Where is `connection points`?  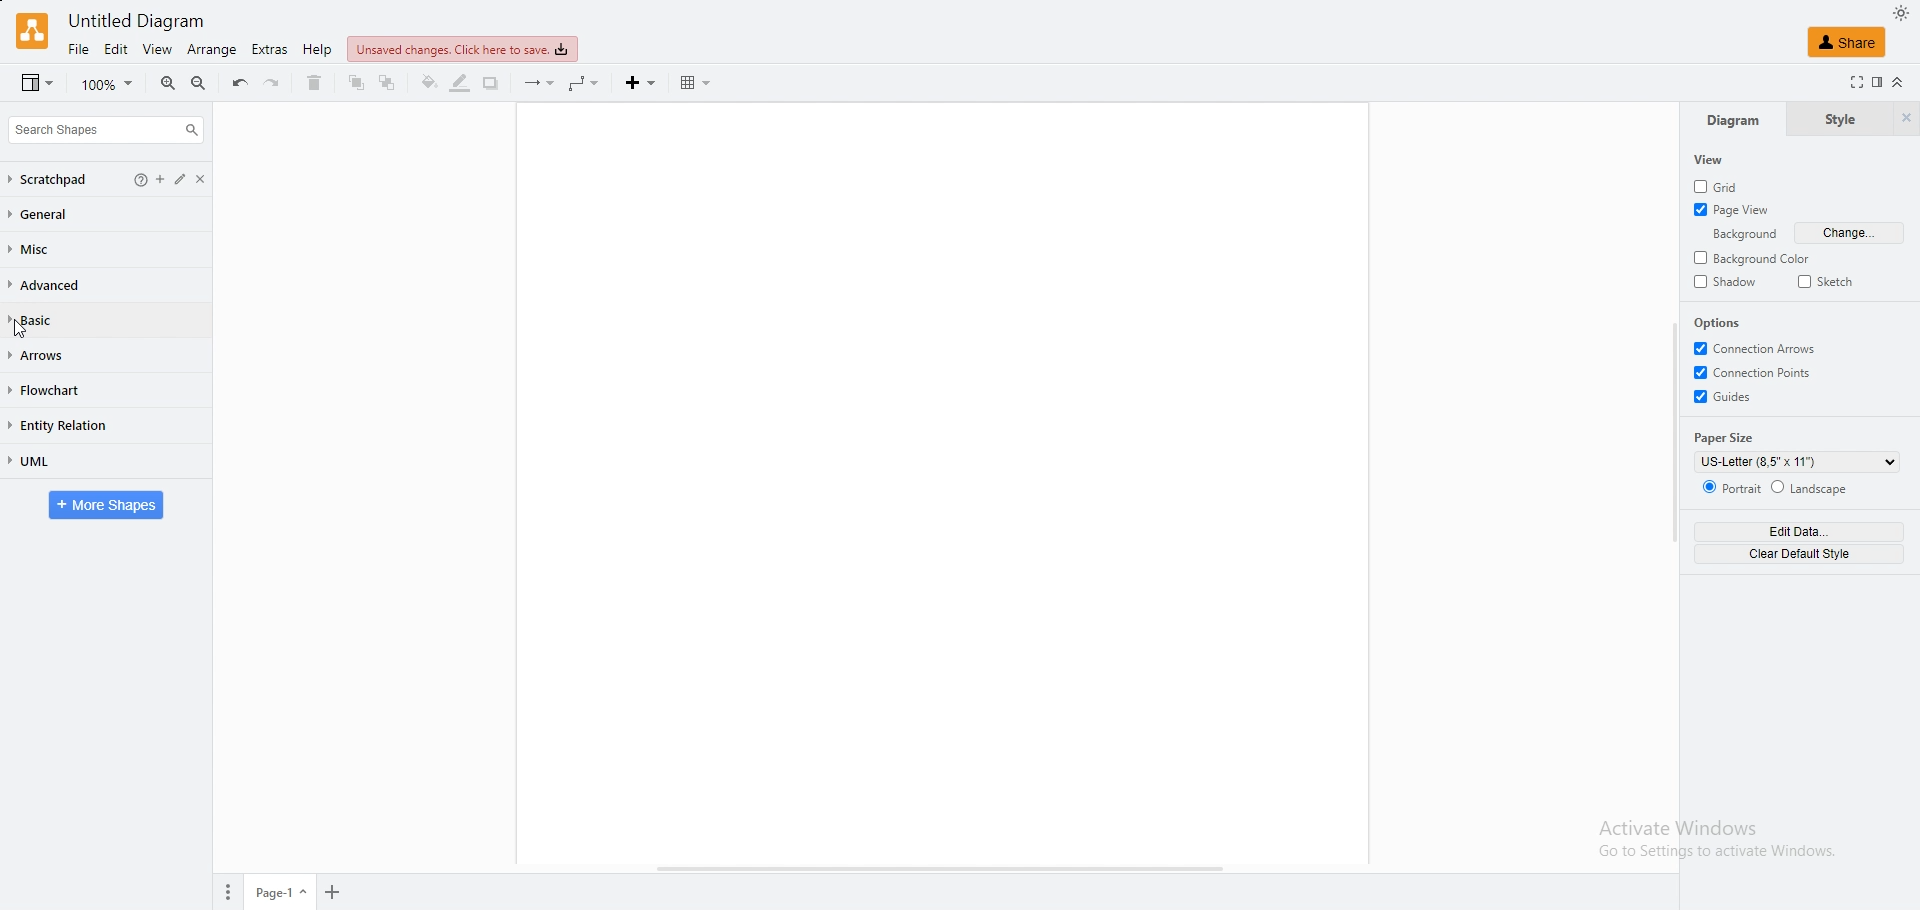 connection points is located at coordinates (1756, 372).